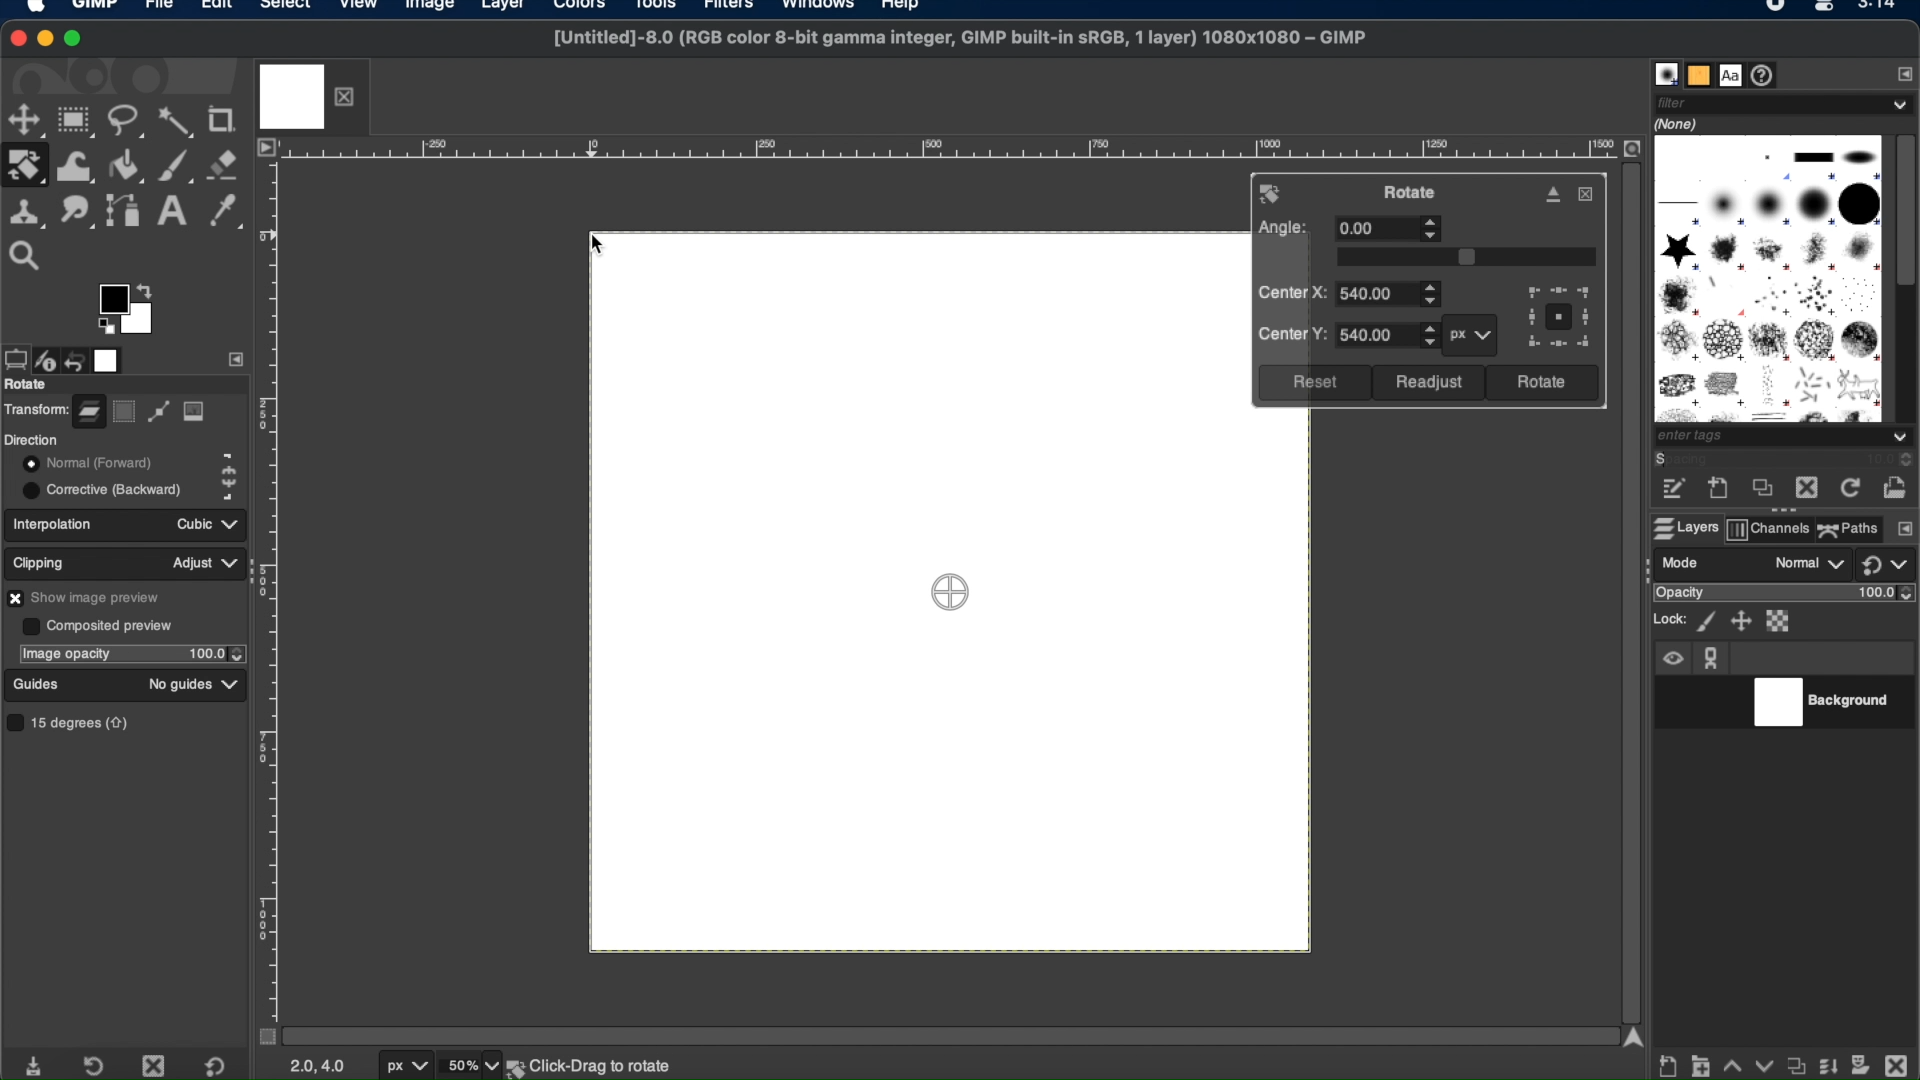 This screenshot has height=1080, width=1920. I want to click on zoom tool, so click(32, 253).